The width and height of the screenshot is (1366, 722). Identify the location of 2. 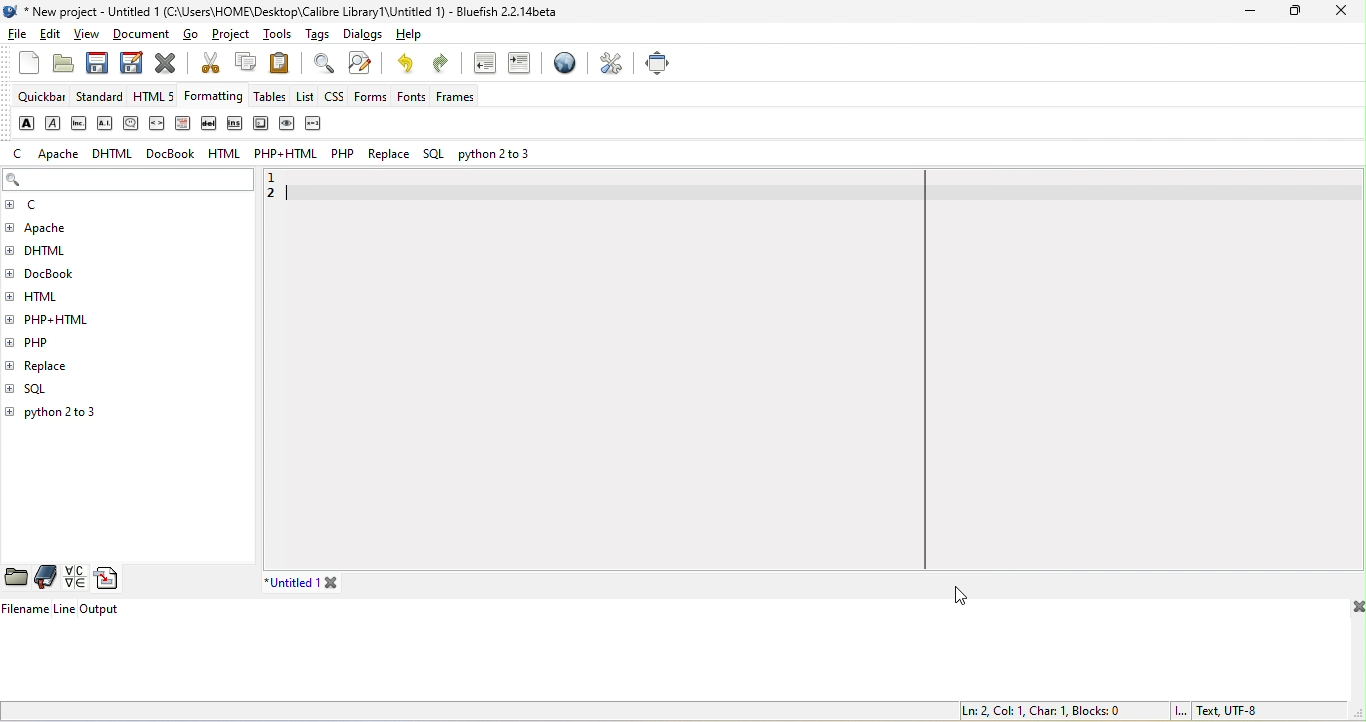
(277, 196).